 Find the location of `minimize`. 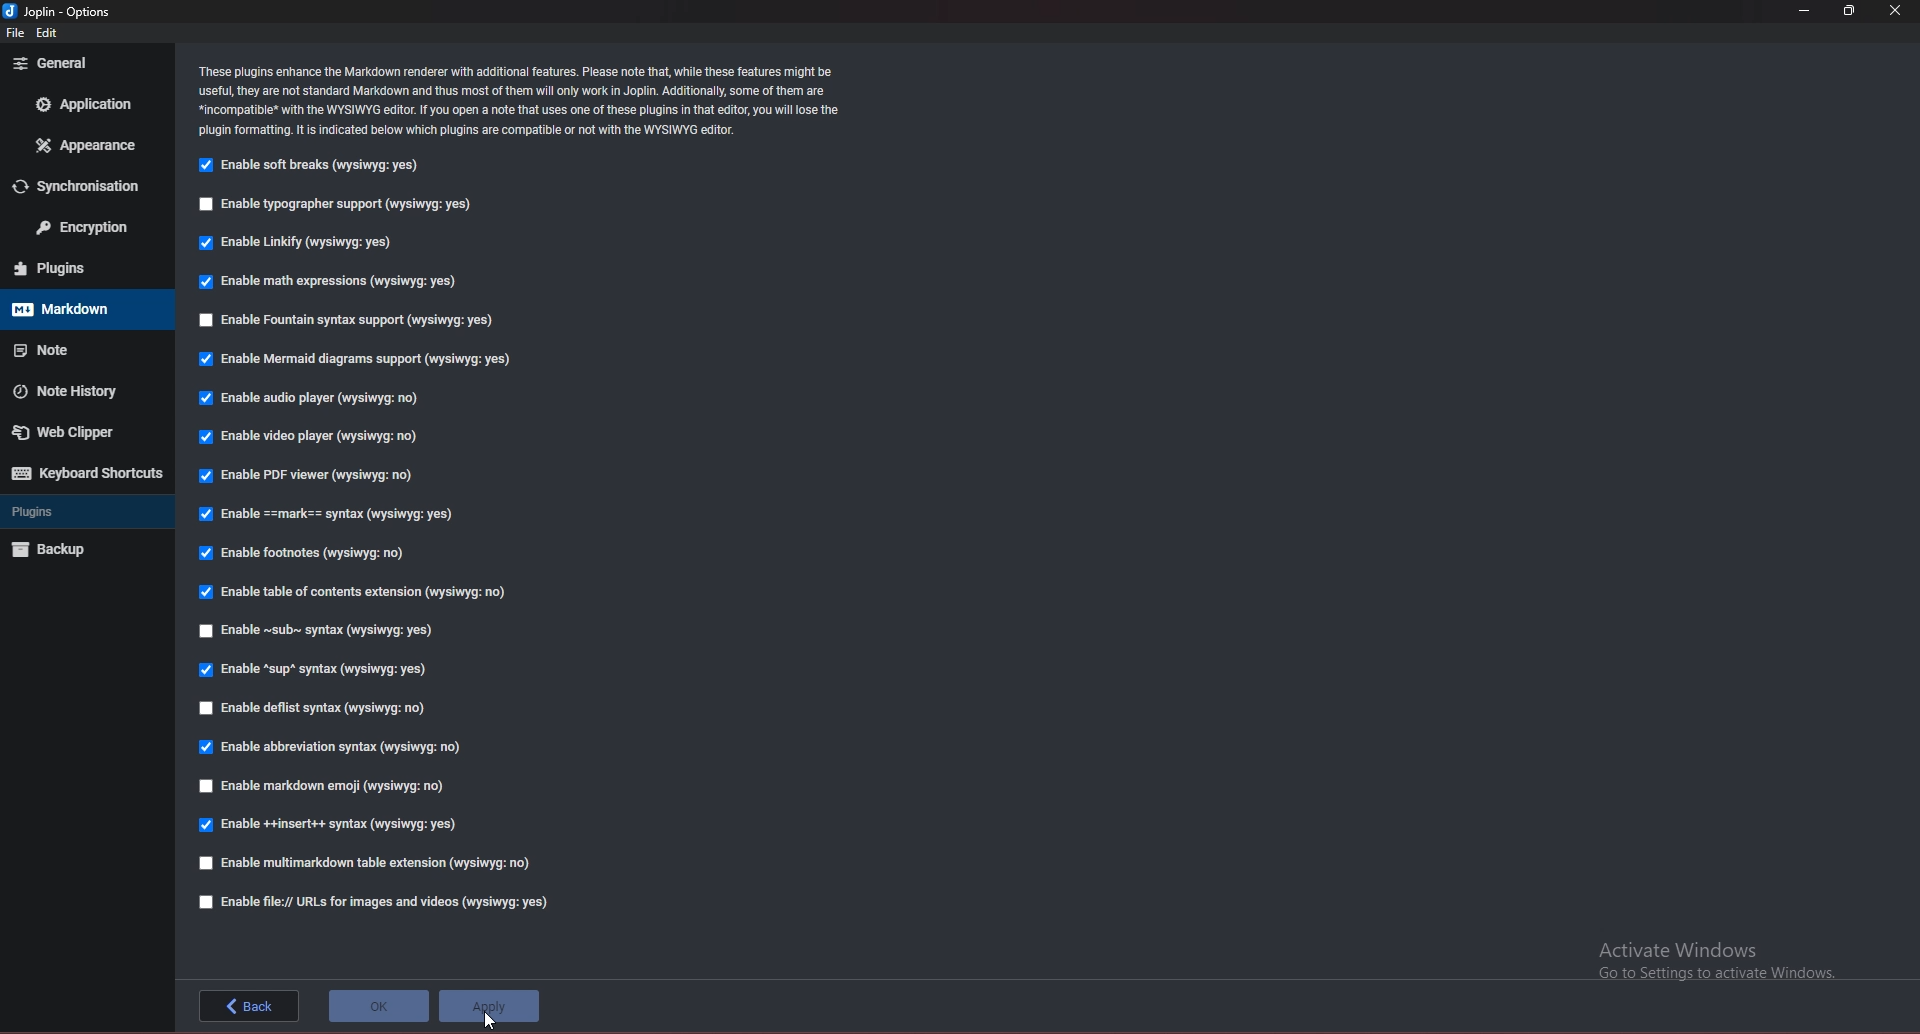

minimize is located at coordinates (1808, 11).